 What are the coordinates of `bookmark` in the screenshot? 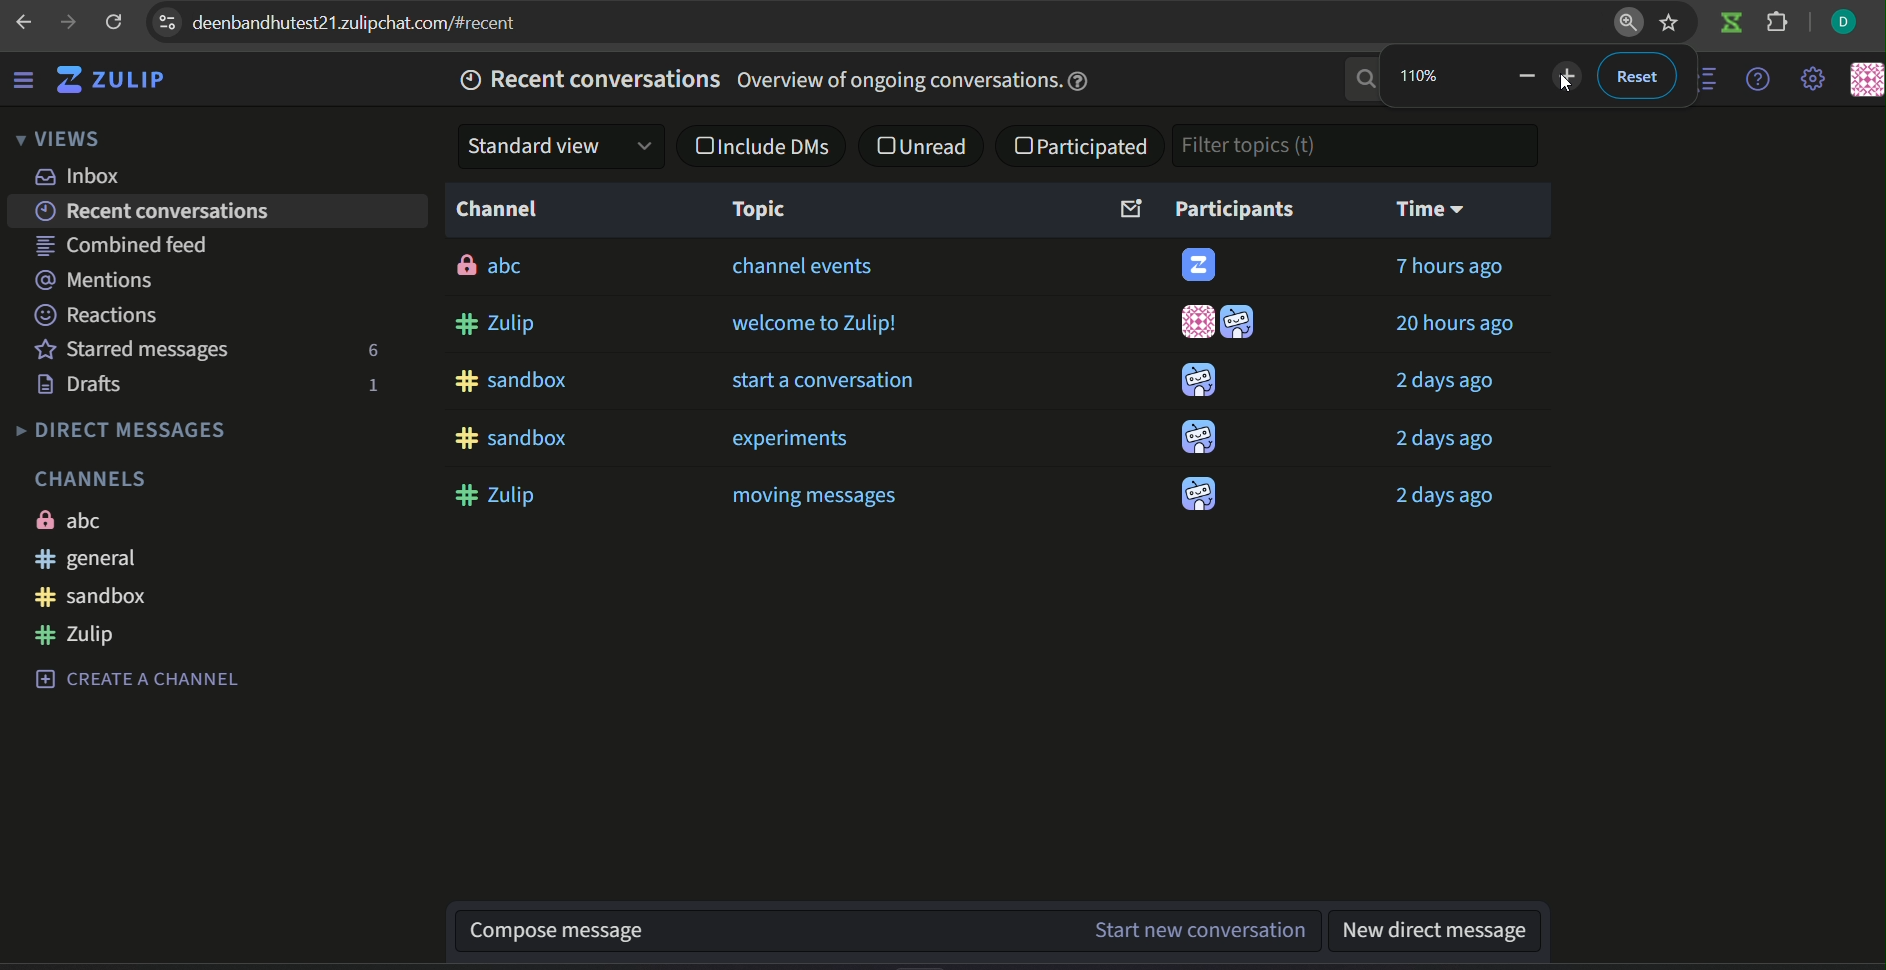 It's located at (1670, 24).